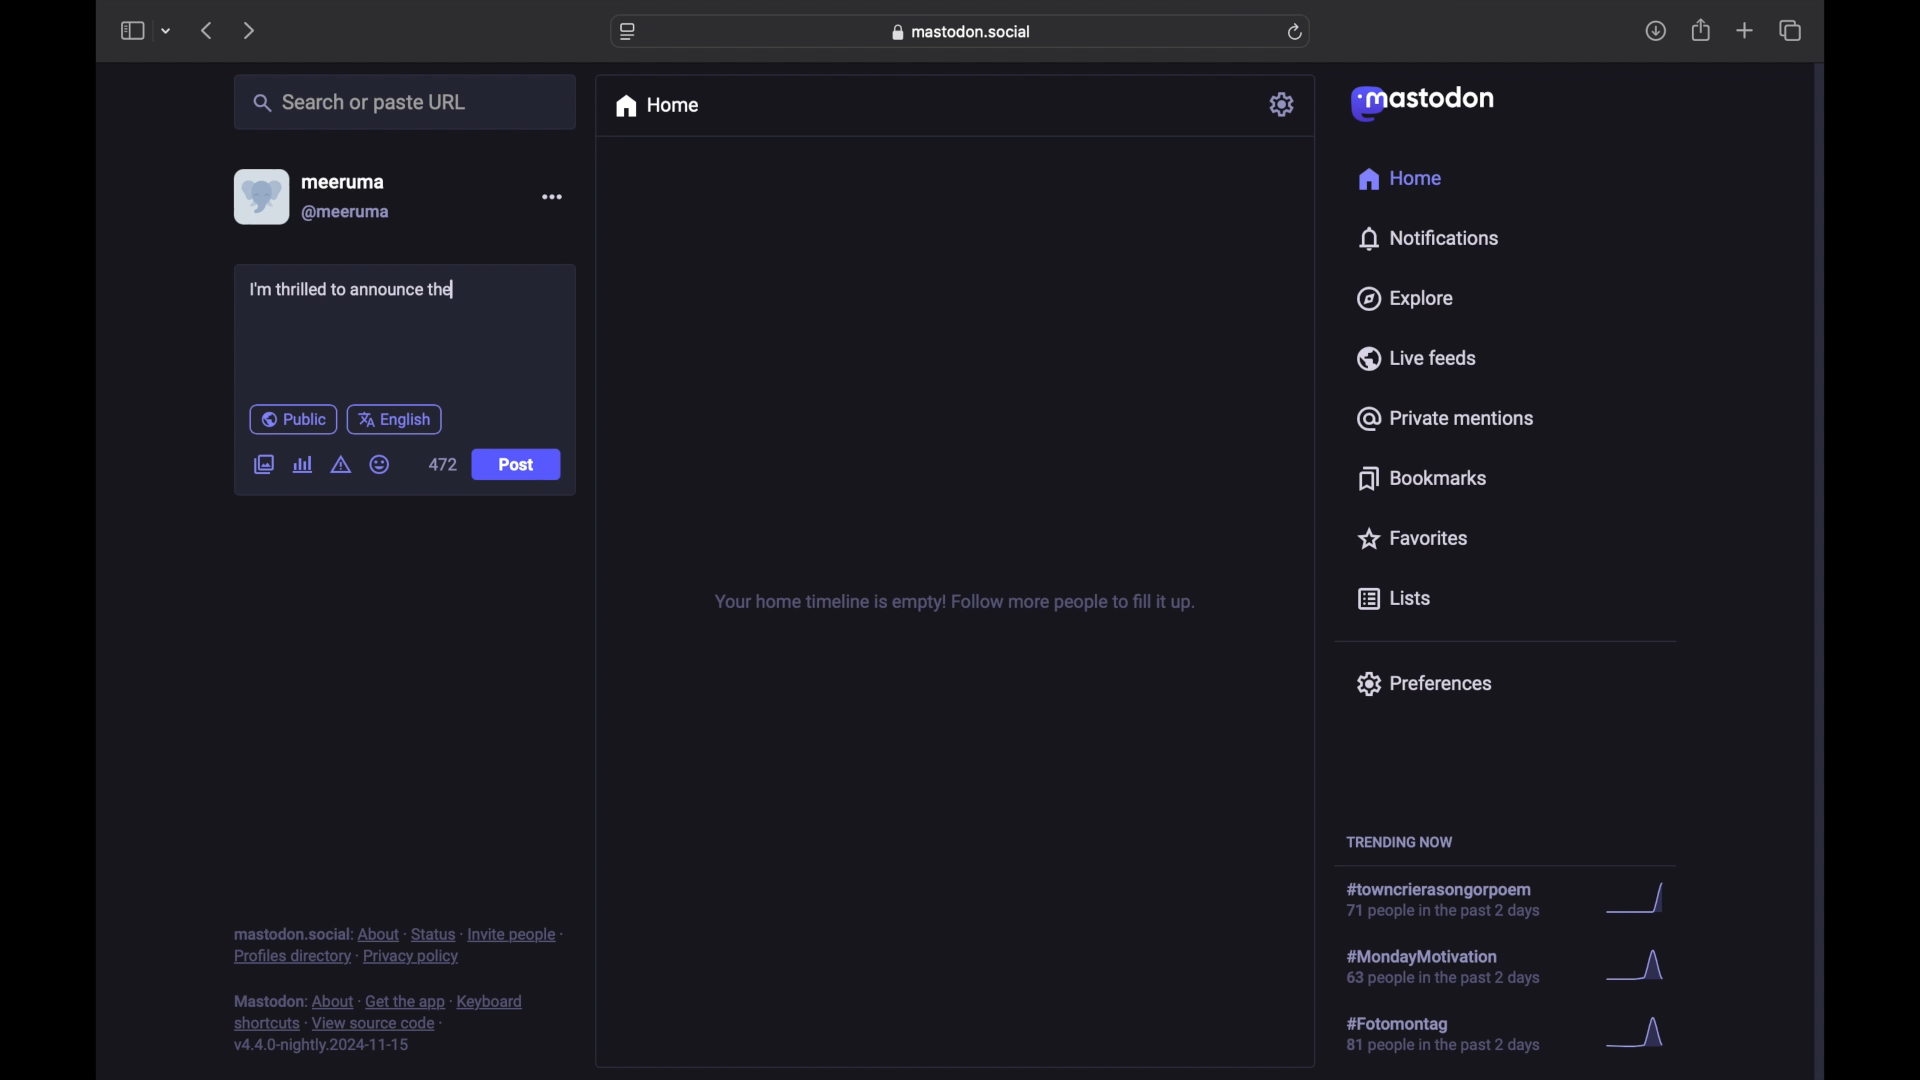 Image resolution: width=1920 pixels, height=1080 pixels. I want to click on hashtag  trend, so click(1462, 965).